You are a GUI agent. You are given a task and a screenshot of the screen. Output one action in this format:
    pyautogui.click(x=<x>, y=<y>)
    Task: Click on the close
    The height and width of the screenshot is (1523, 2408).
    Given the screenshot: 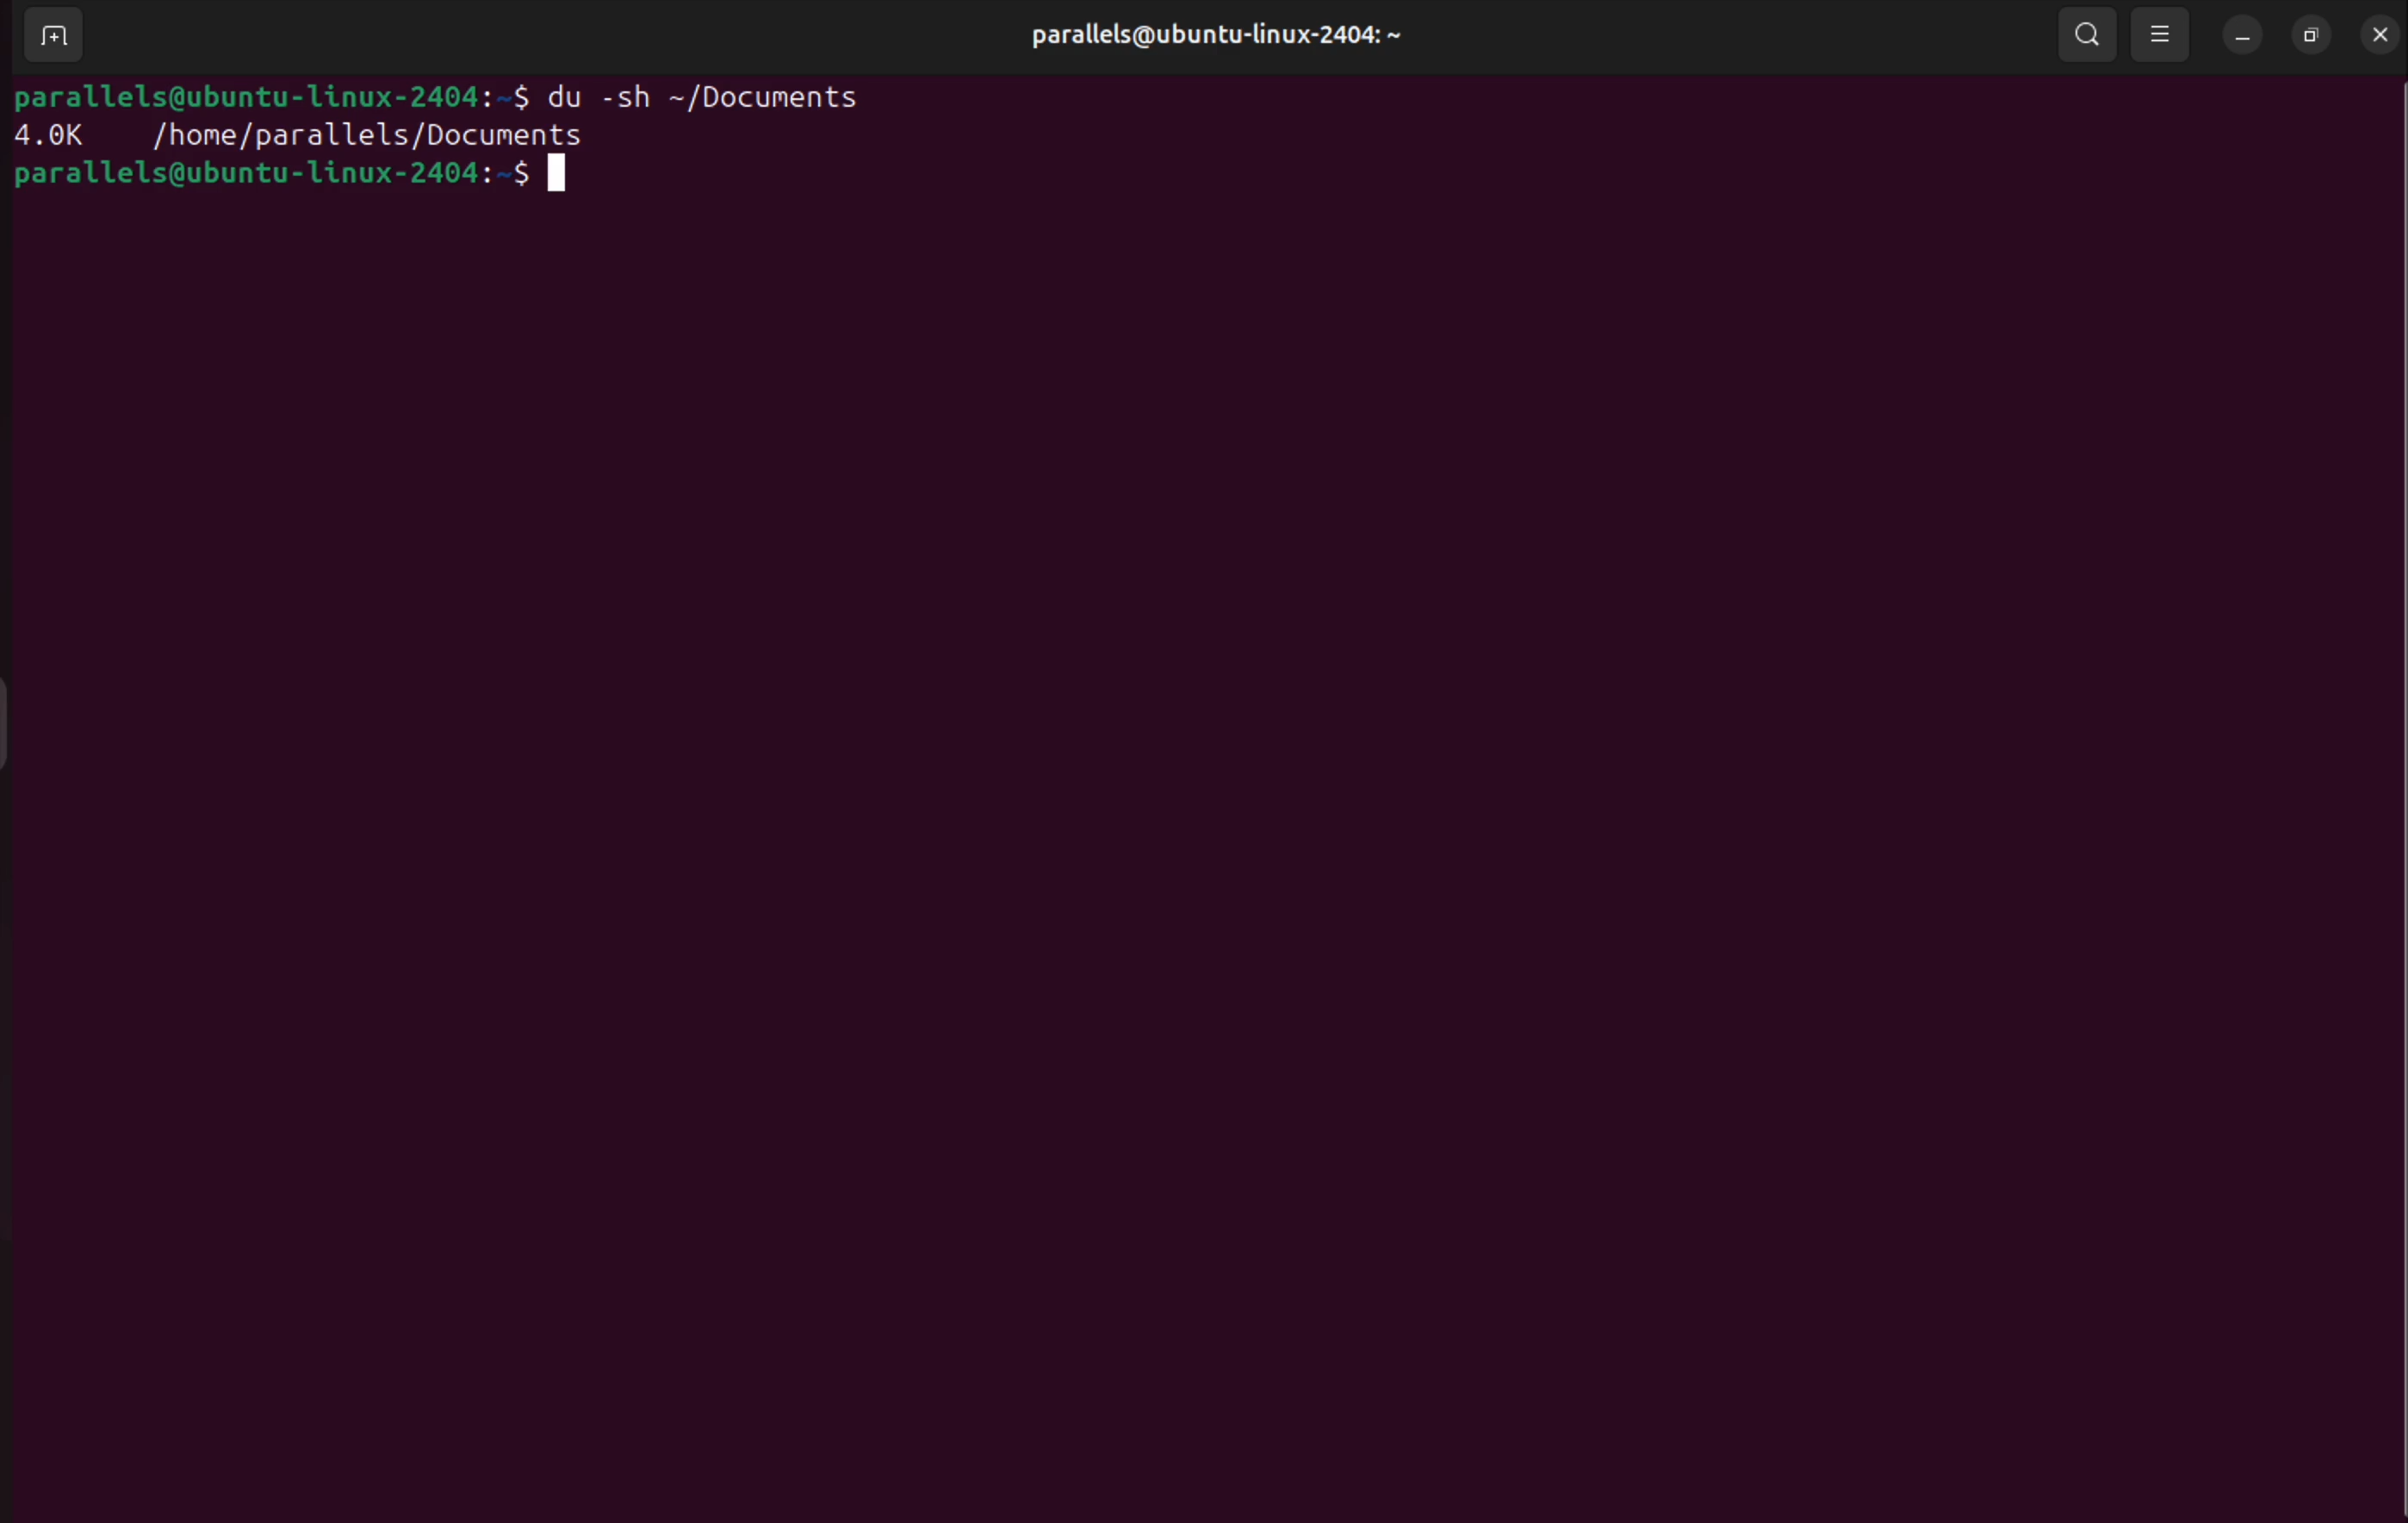 What is the action you would take?
    pyautogui.click(x=2381, y=33)
    